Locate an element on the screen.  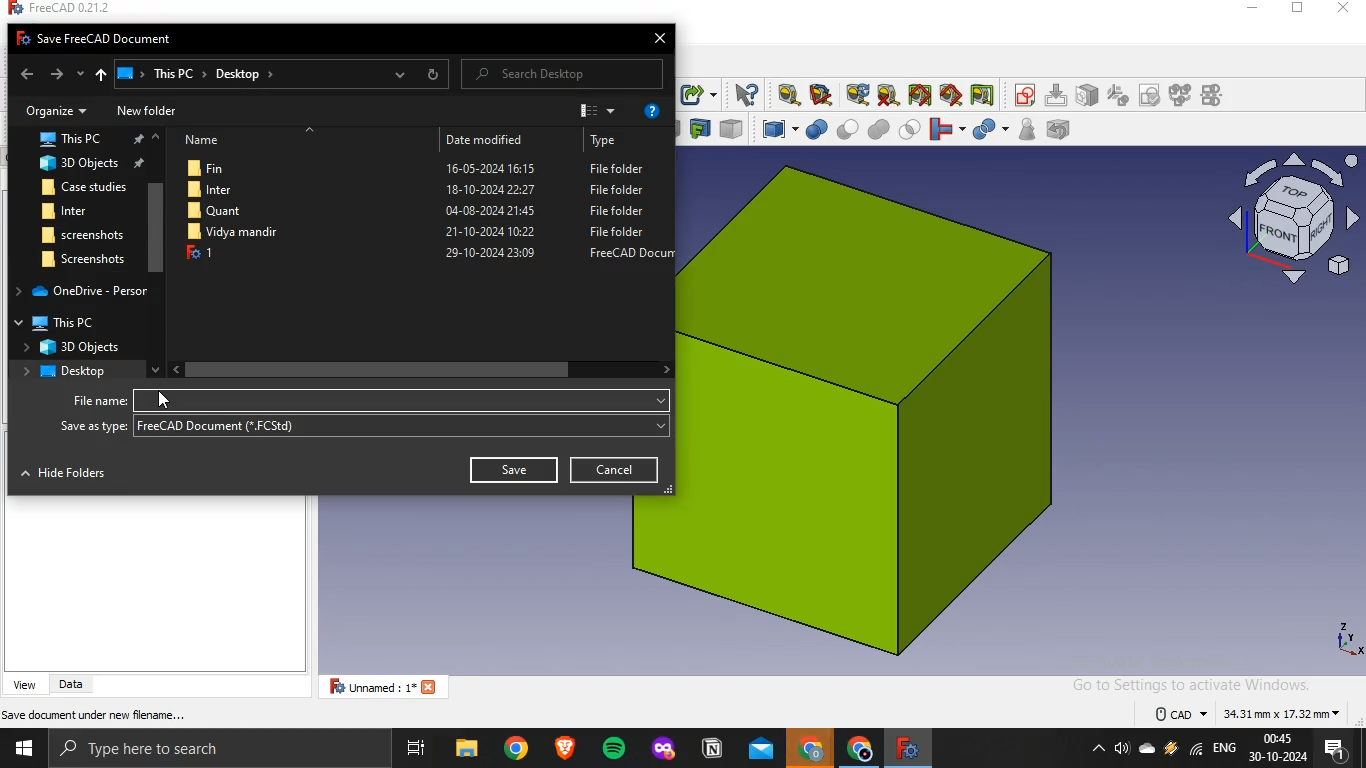
Hide Folders is located at coordinates (67, 476).